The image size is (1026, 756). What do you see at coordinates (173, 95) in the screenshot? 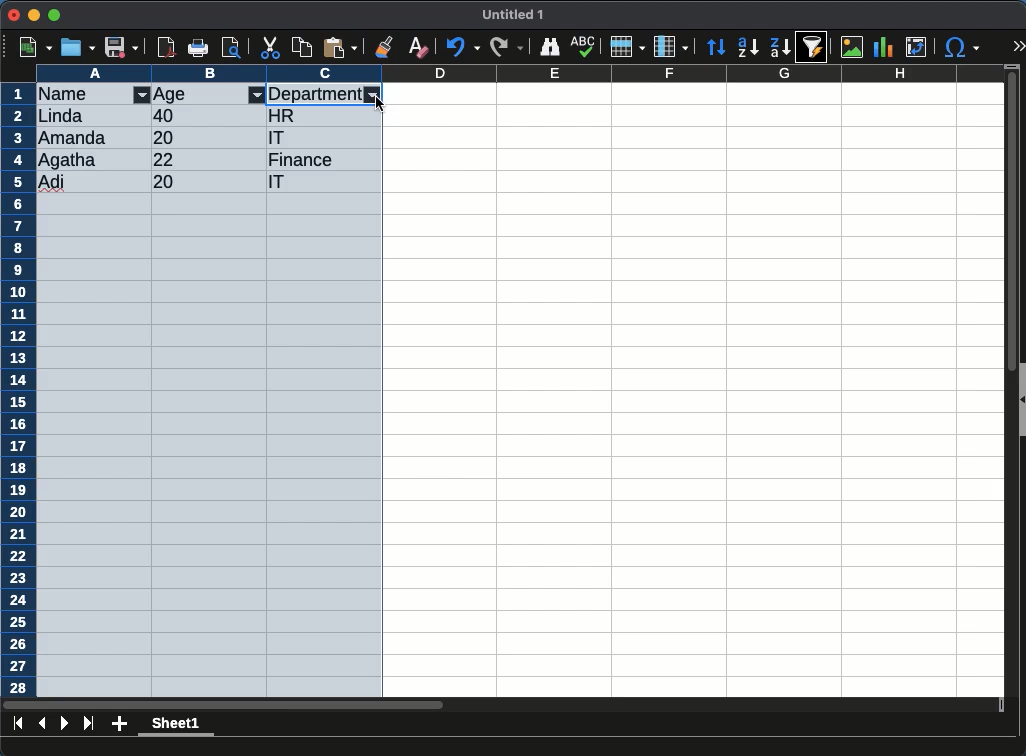
I see `age` at bounding box center [173, 95].